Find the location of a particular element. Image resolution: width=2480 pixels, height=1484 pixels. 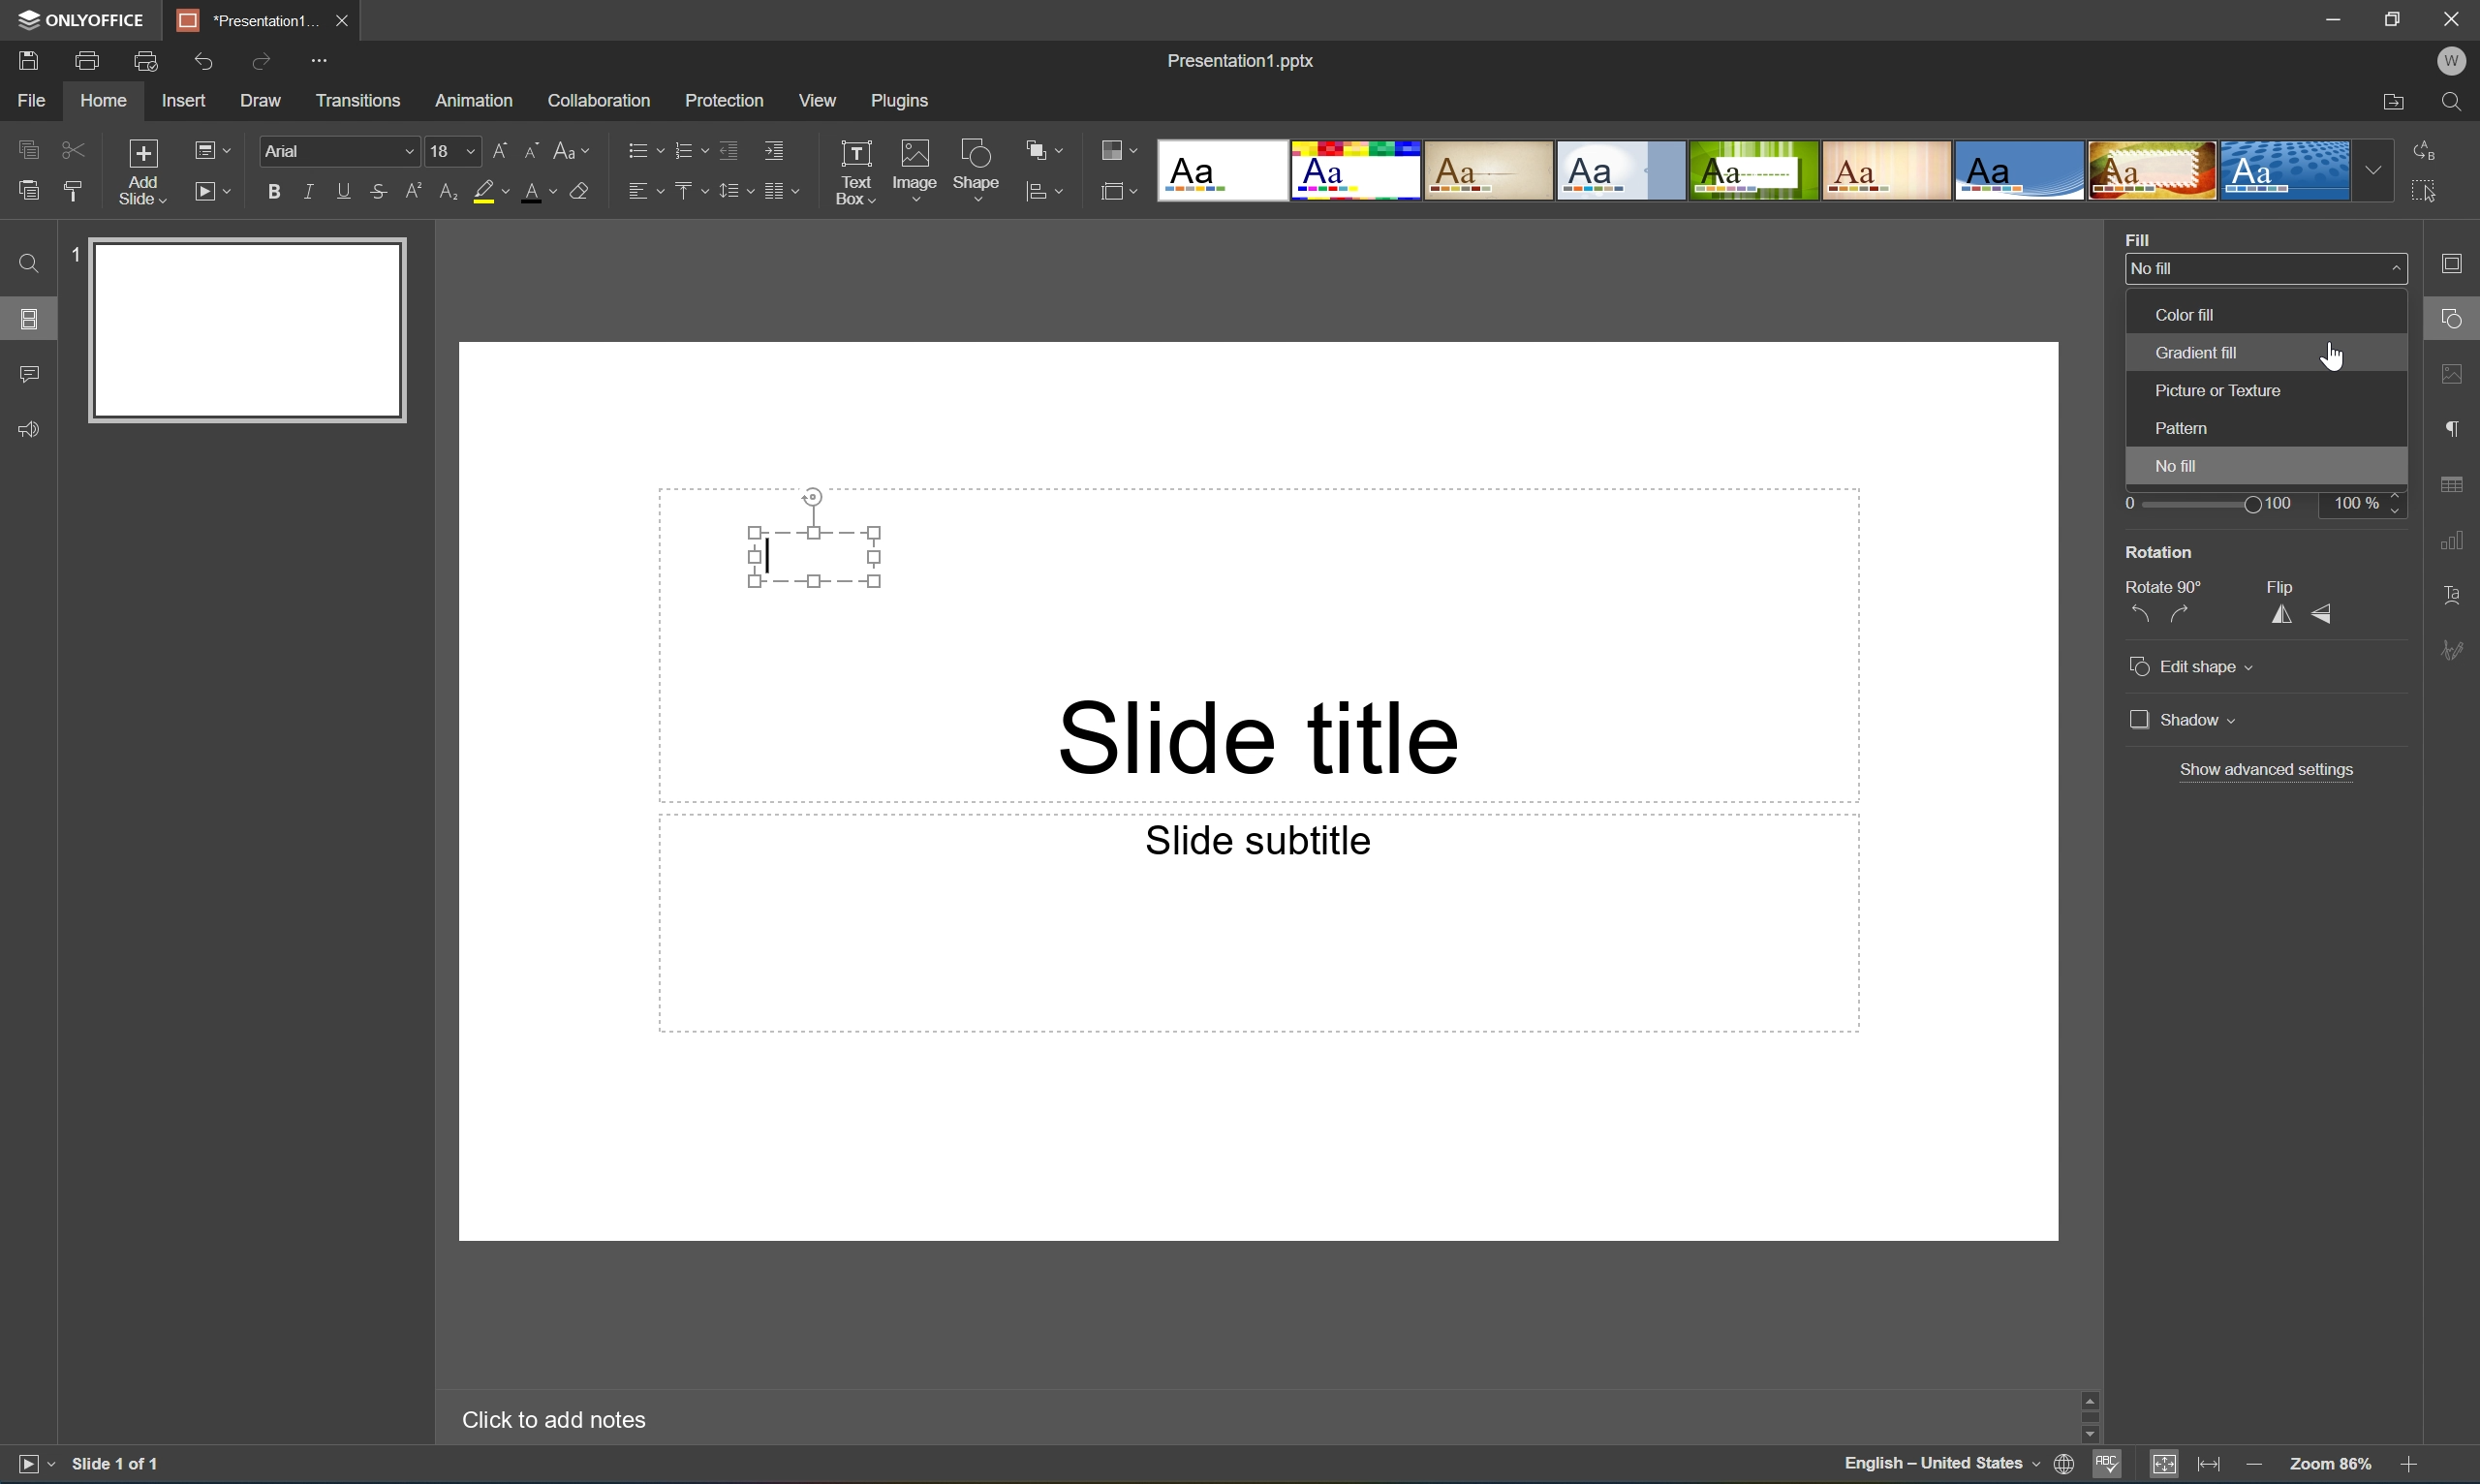

Scroll Up is located at coordinates (2407, 1389).